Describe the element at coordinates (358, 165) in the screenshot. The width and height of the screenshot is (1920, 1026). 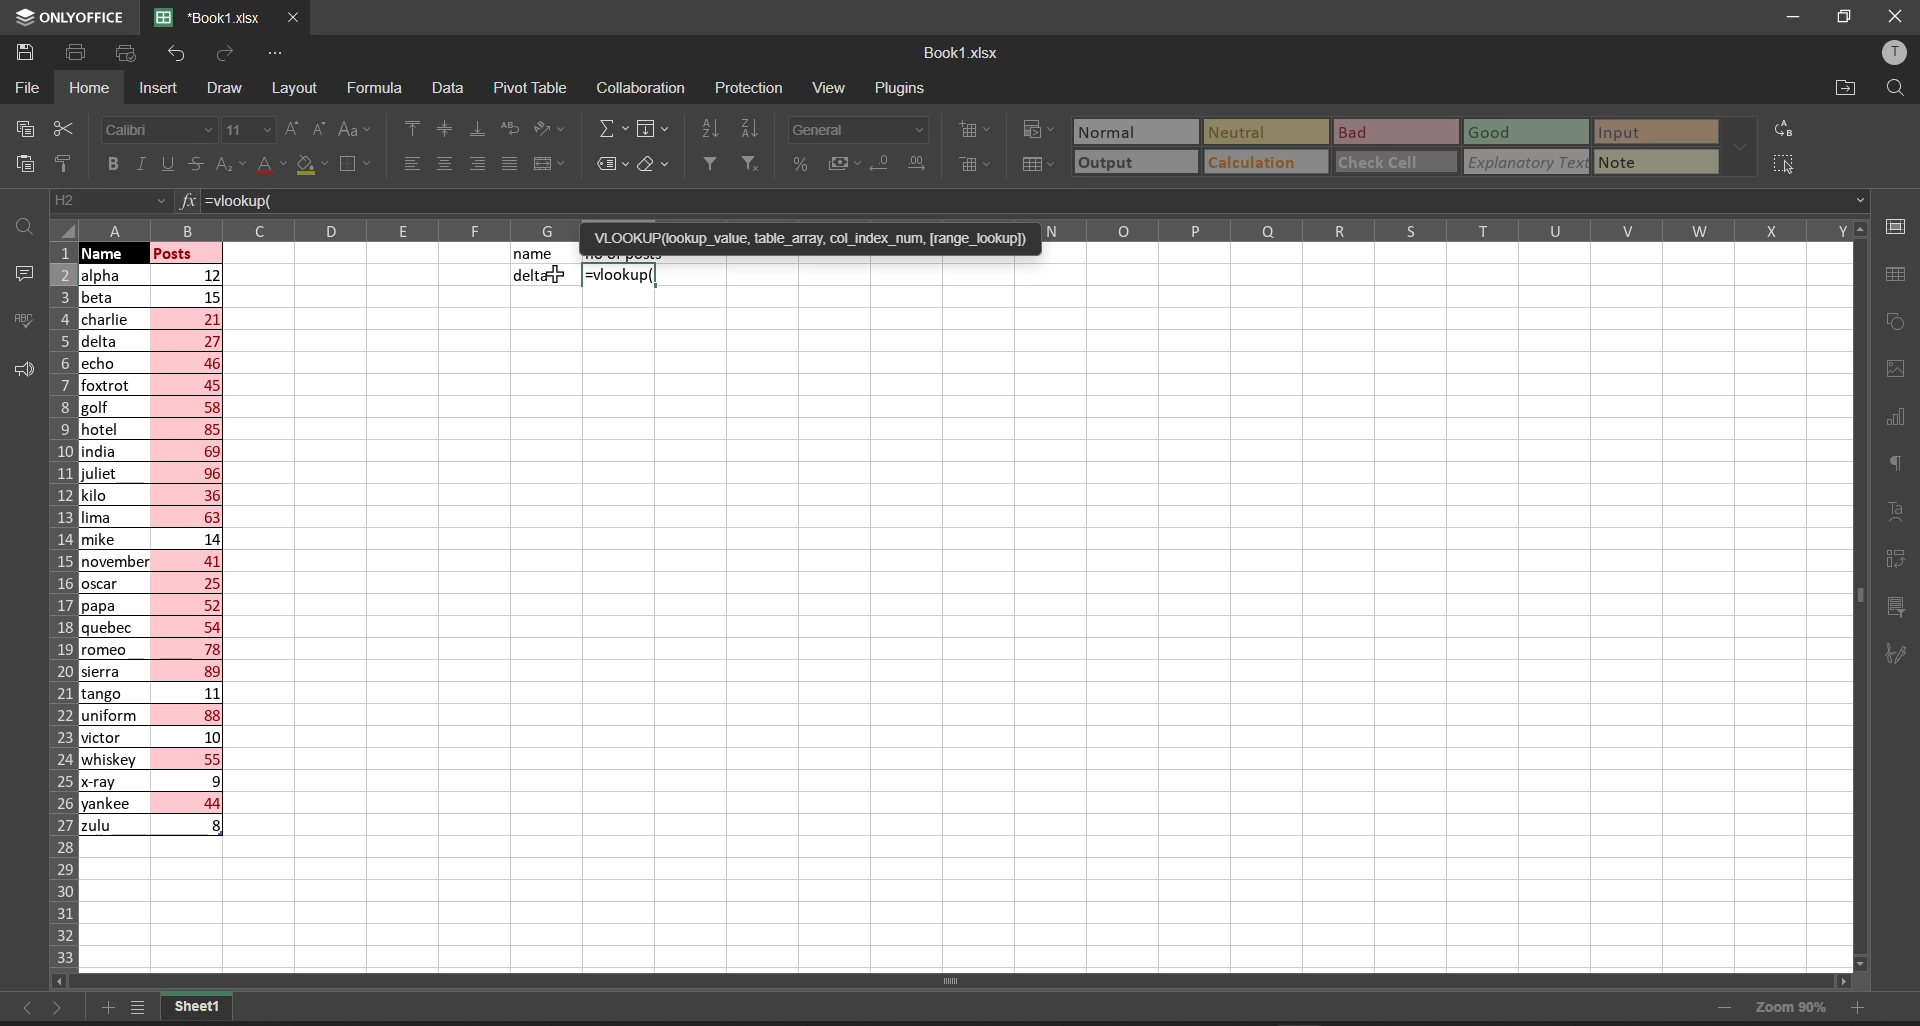
I see `borders` at that location.